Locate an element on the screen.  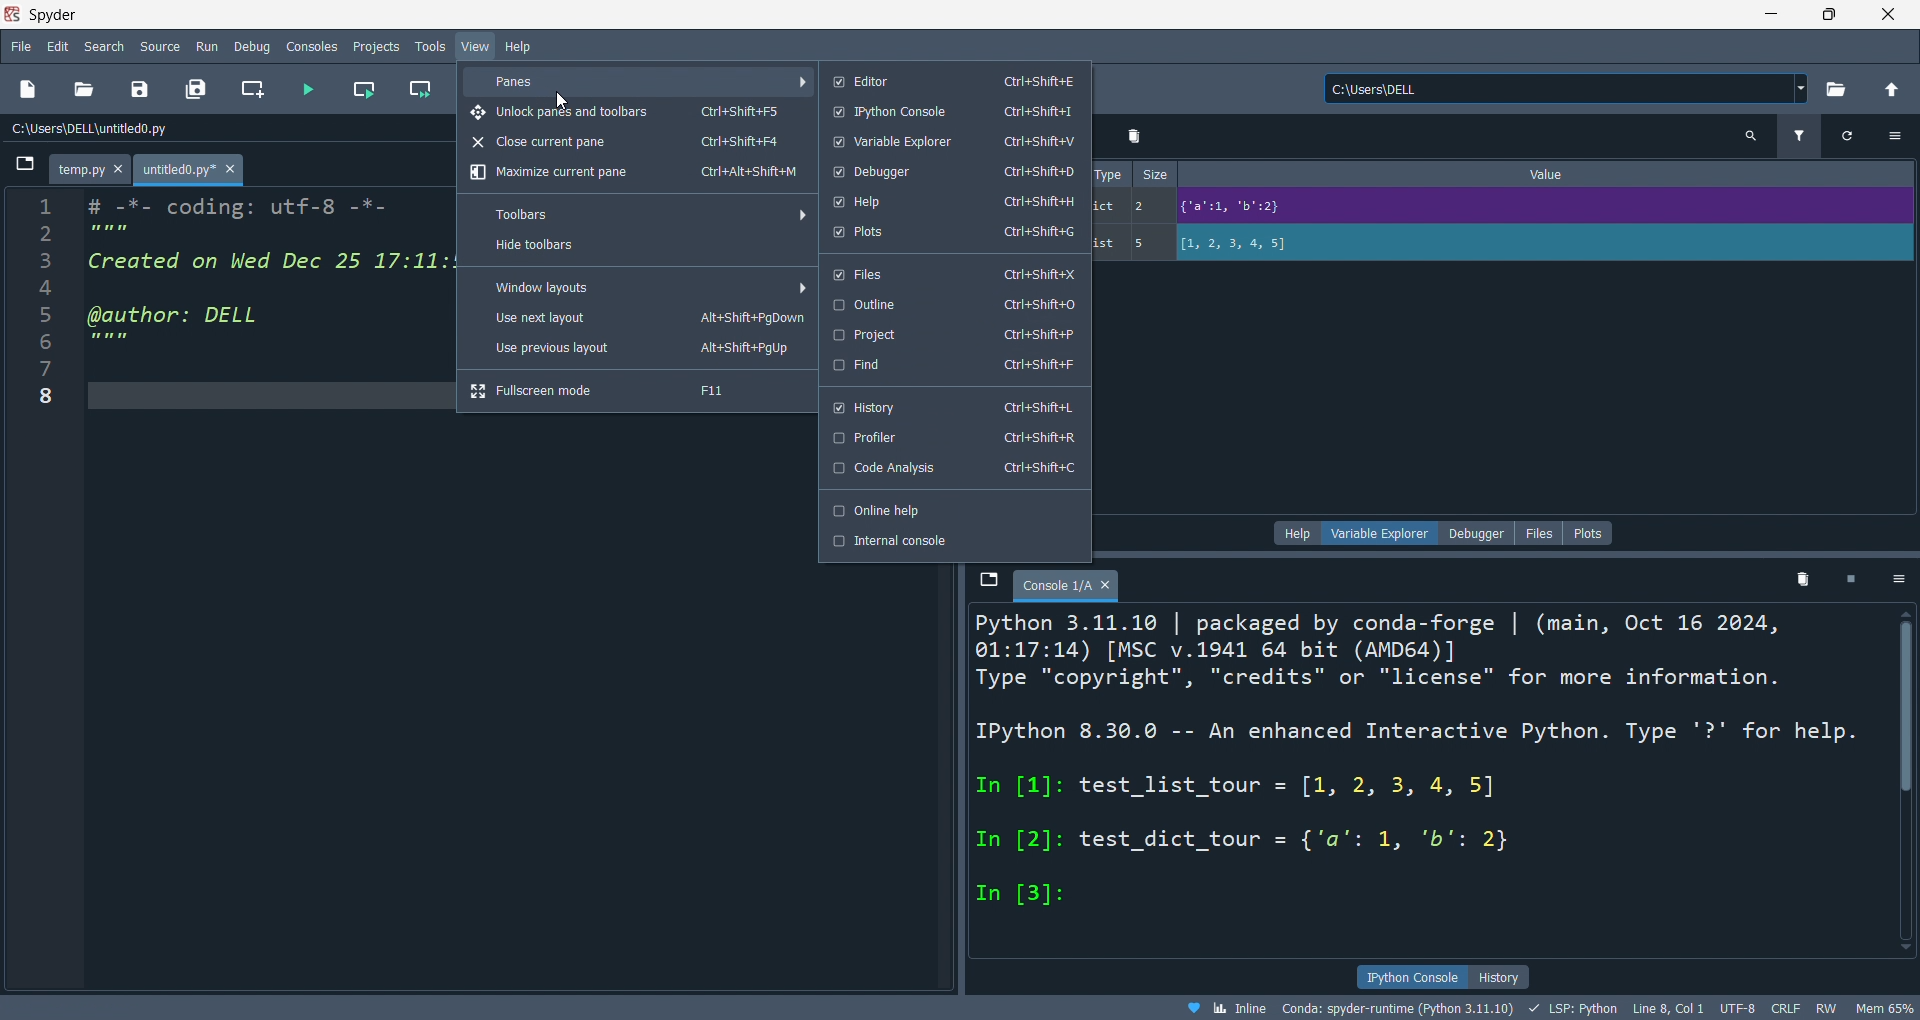
find is located at coordinates (955, 366).